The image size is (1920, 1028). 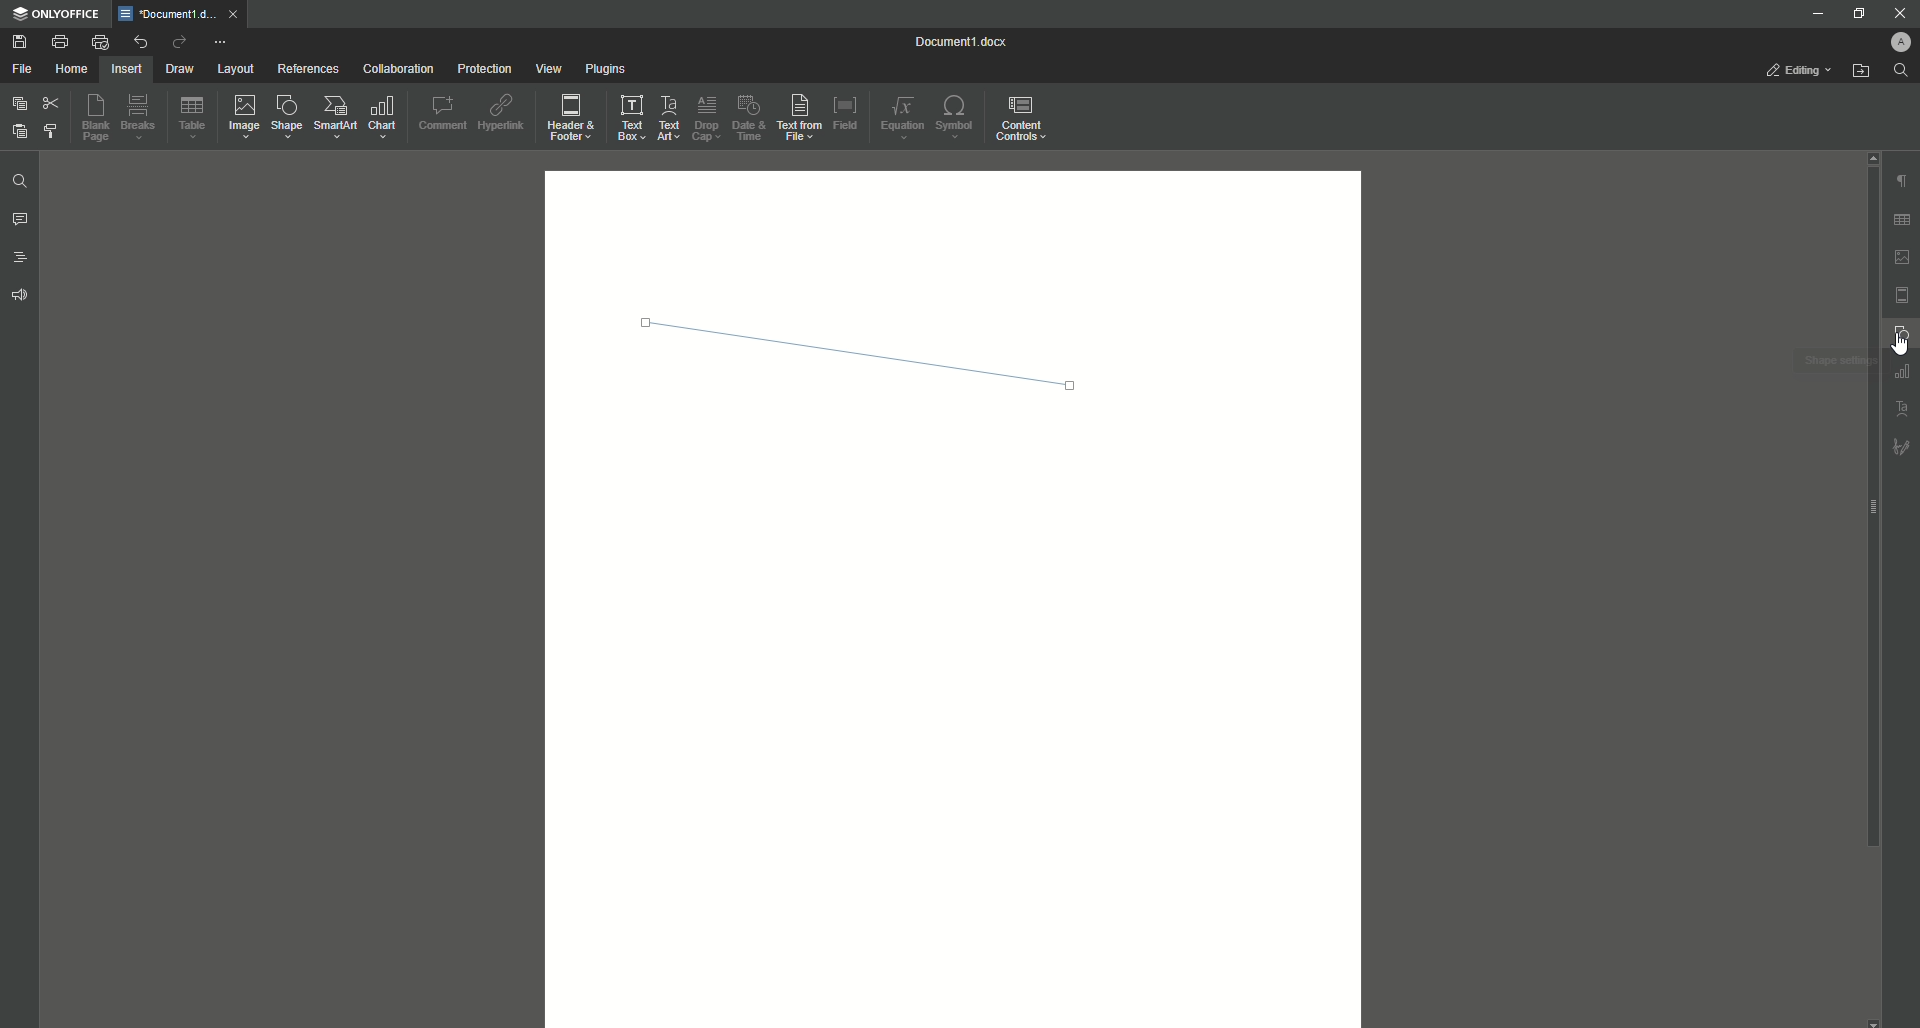 What do you see at coordinates (142, 119) in the screenshot?
I see `Breaks` at bounding box center [142, 119].